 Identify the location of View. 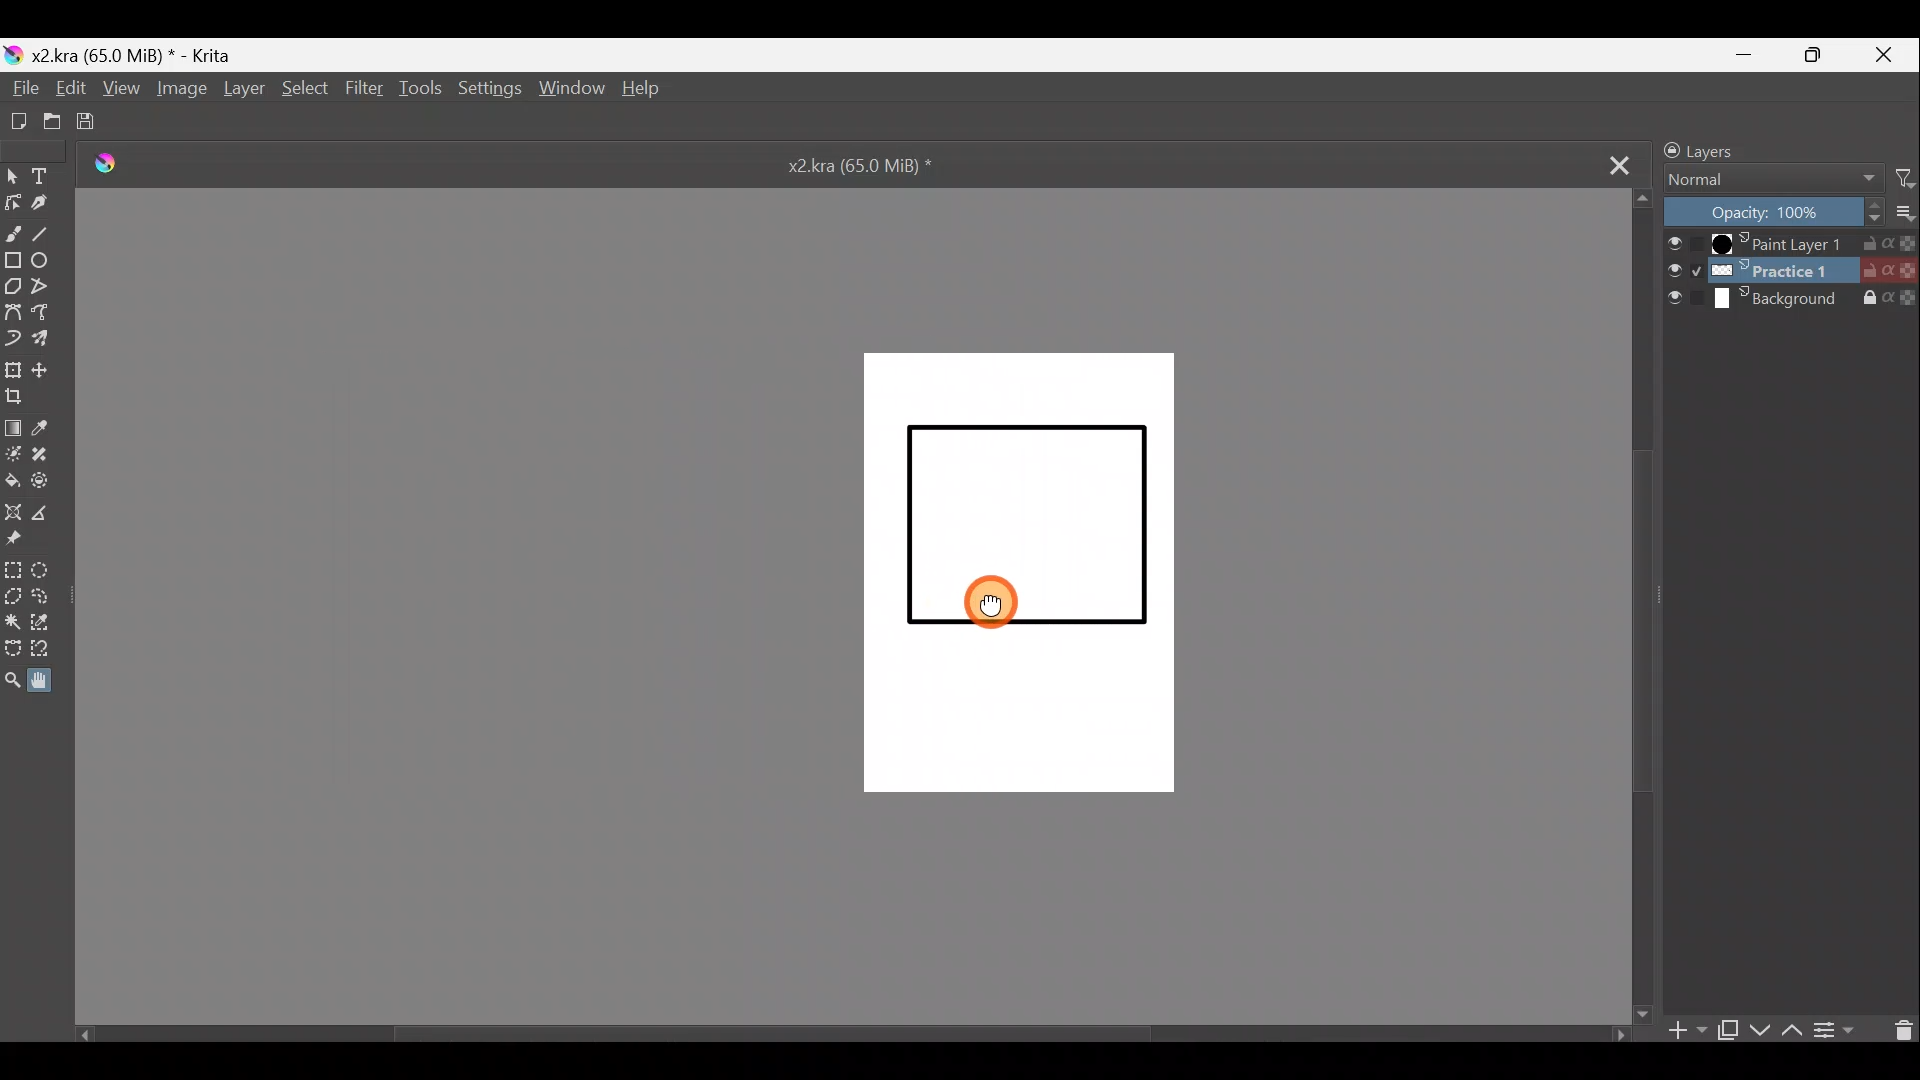
(119, 88).